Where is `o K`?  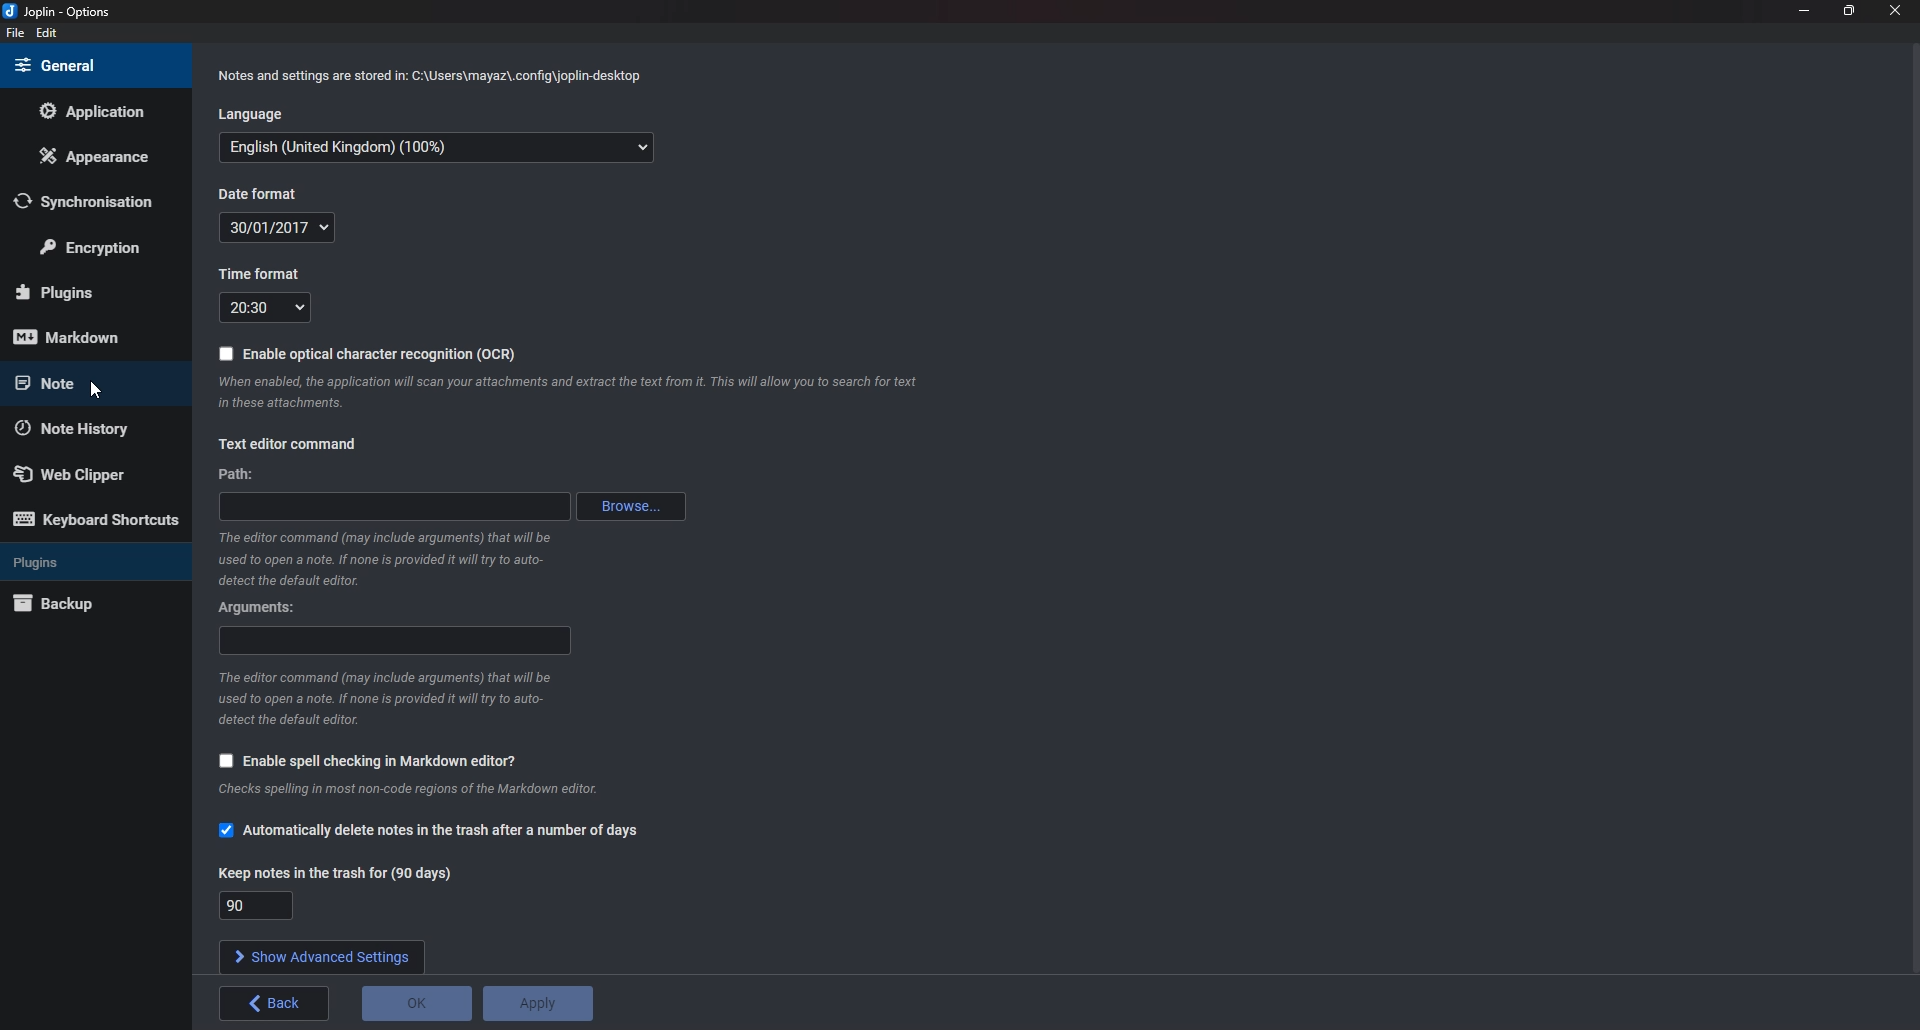
o K is located at coordinates (417, 1002).